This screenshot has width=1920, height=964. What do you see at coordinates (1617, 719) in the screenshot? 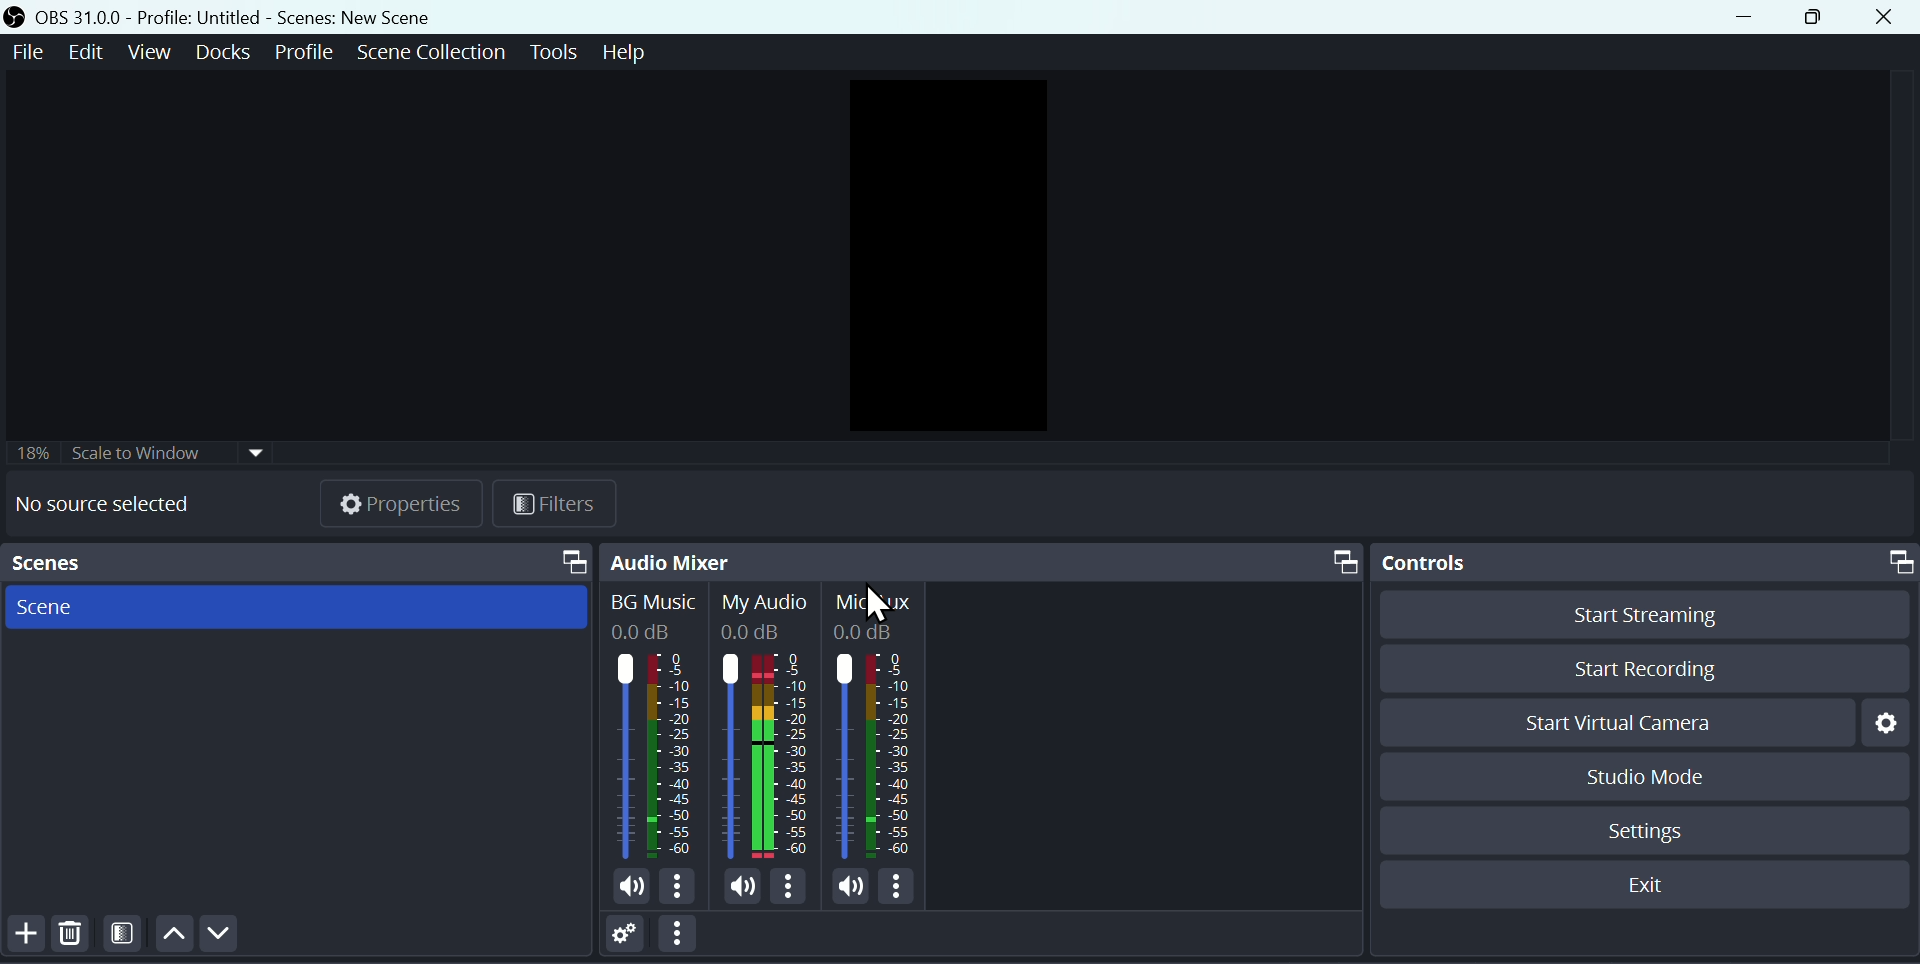
I see `Start virtual camera` at bounding box center [1617, 719].